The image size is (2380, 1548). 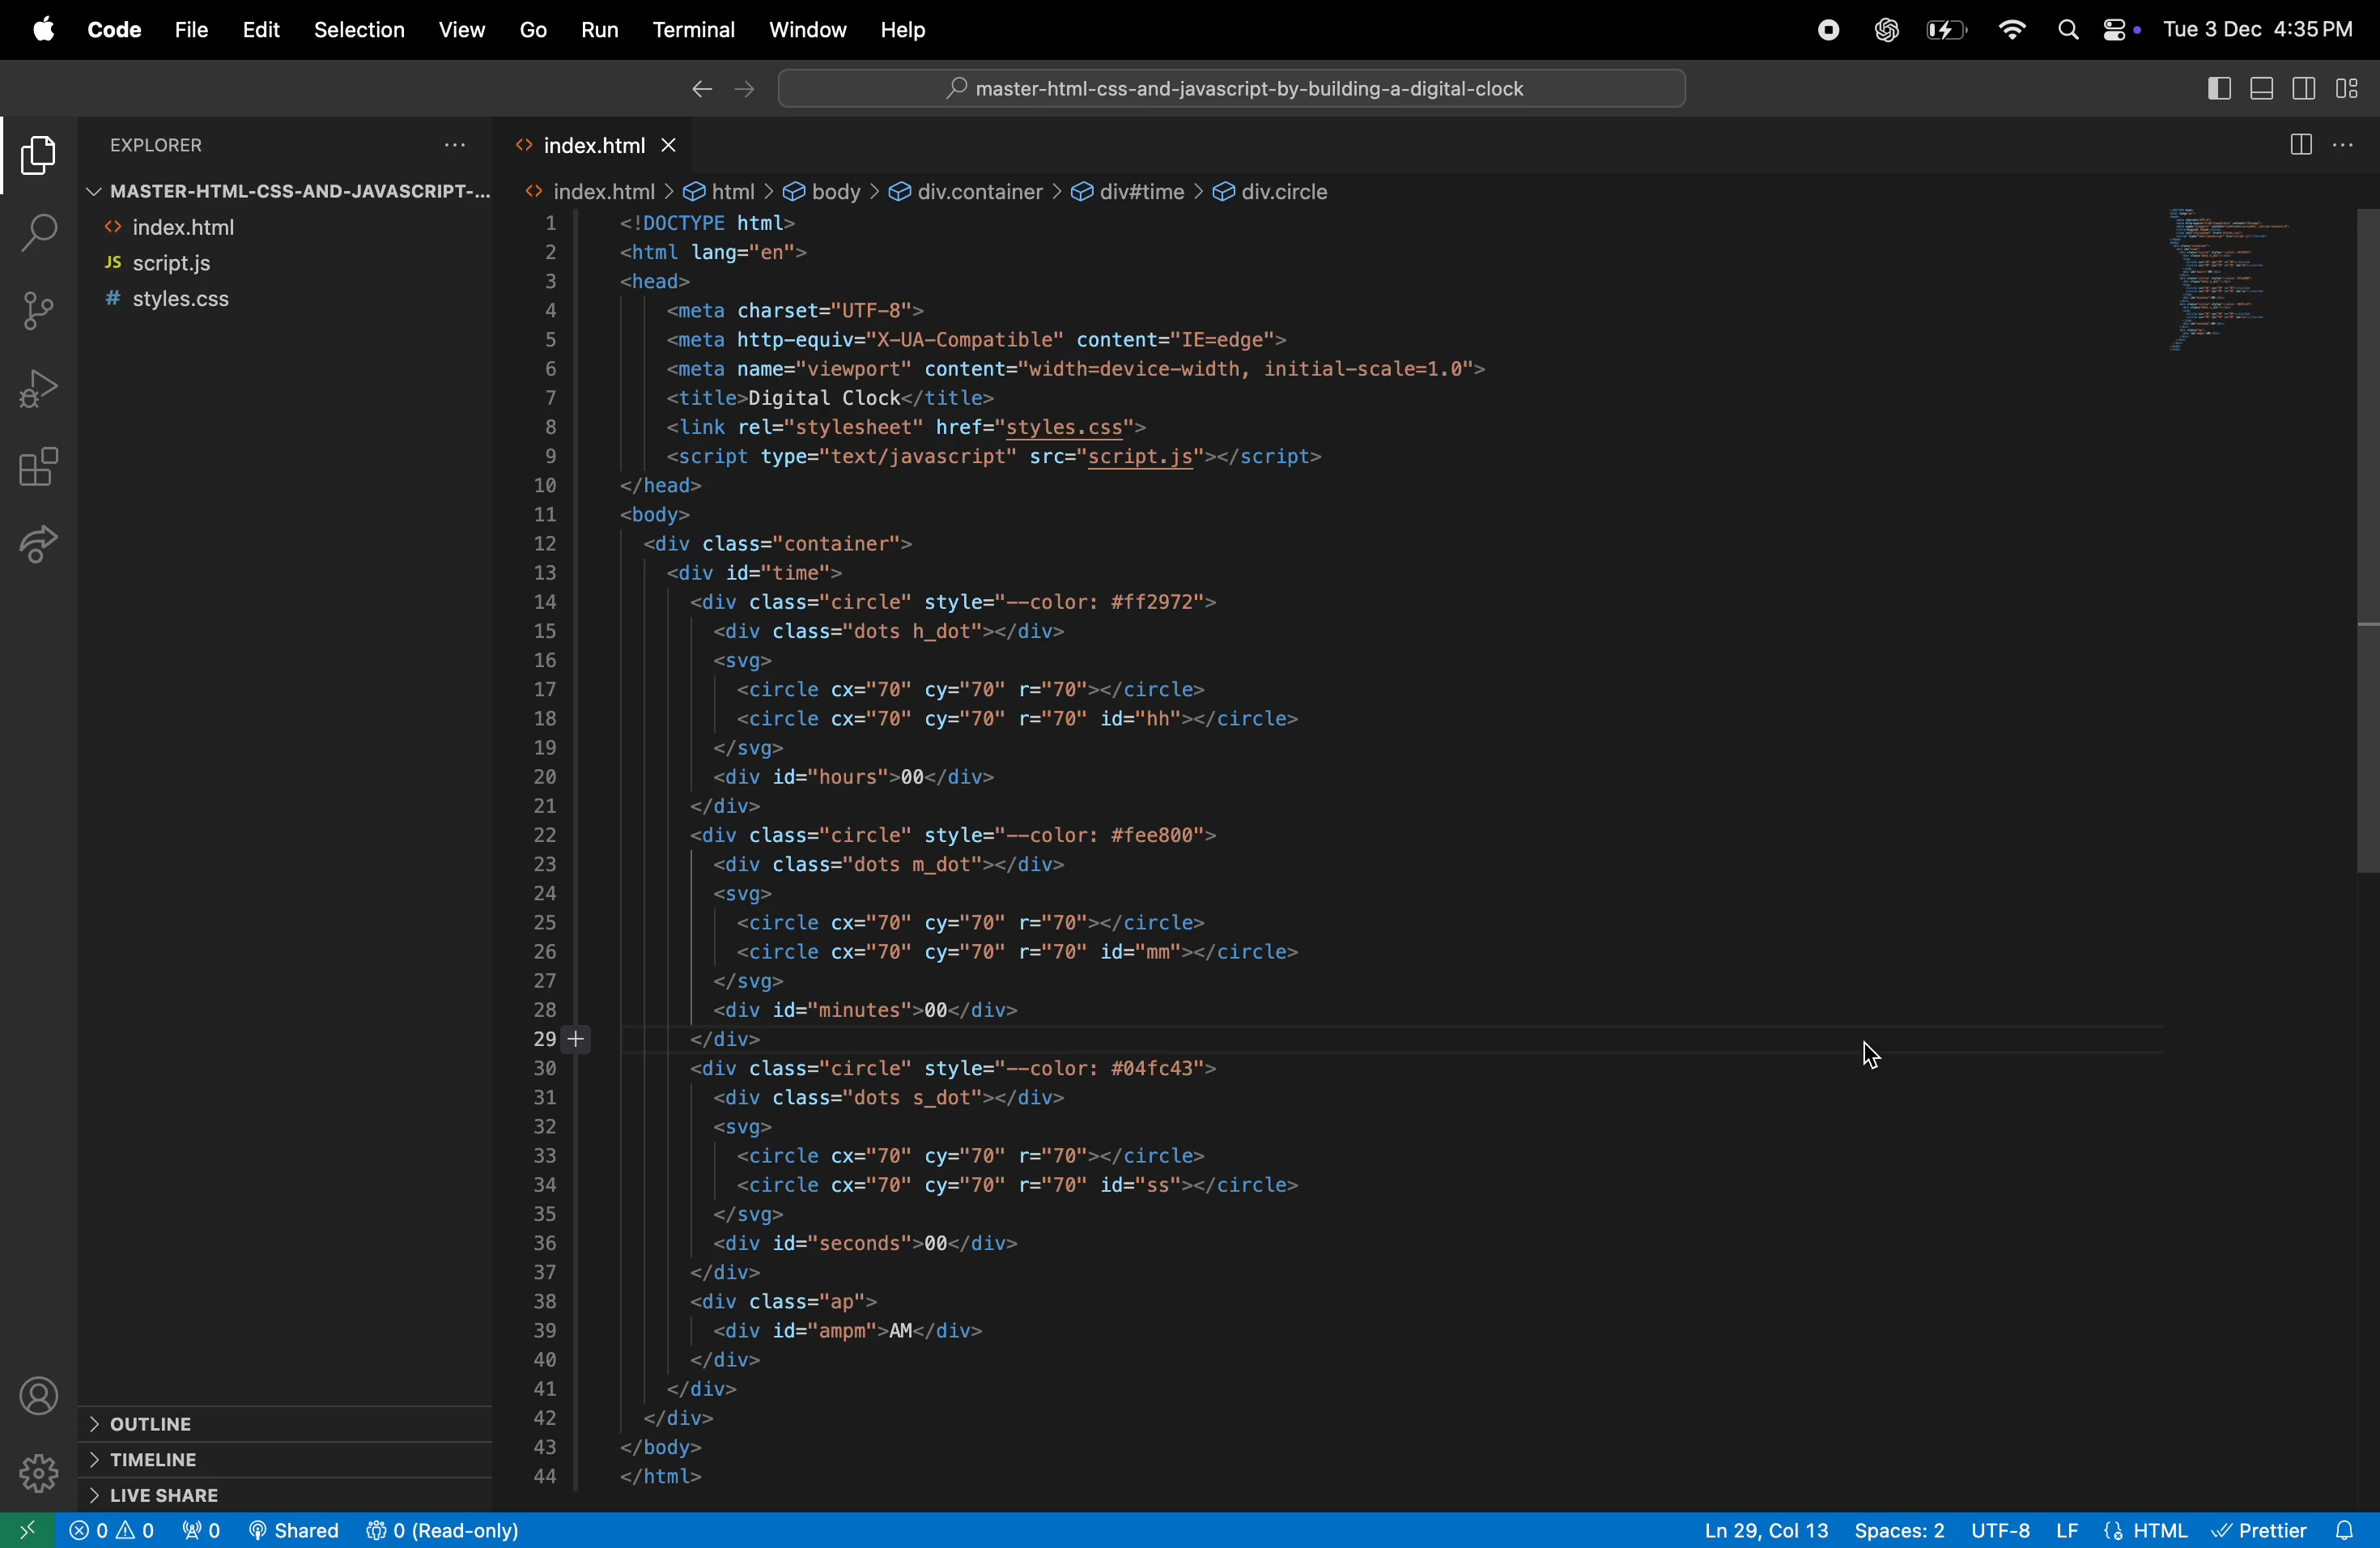 I want to click on terminal, so click(x=694, y=31).